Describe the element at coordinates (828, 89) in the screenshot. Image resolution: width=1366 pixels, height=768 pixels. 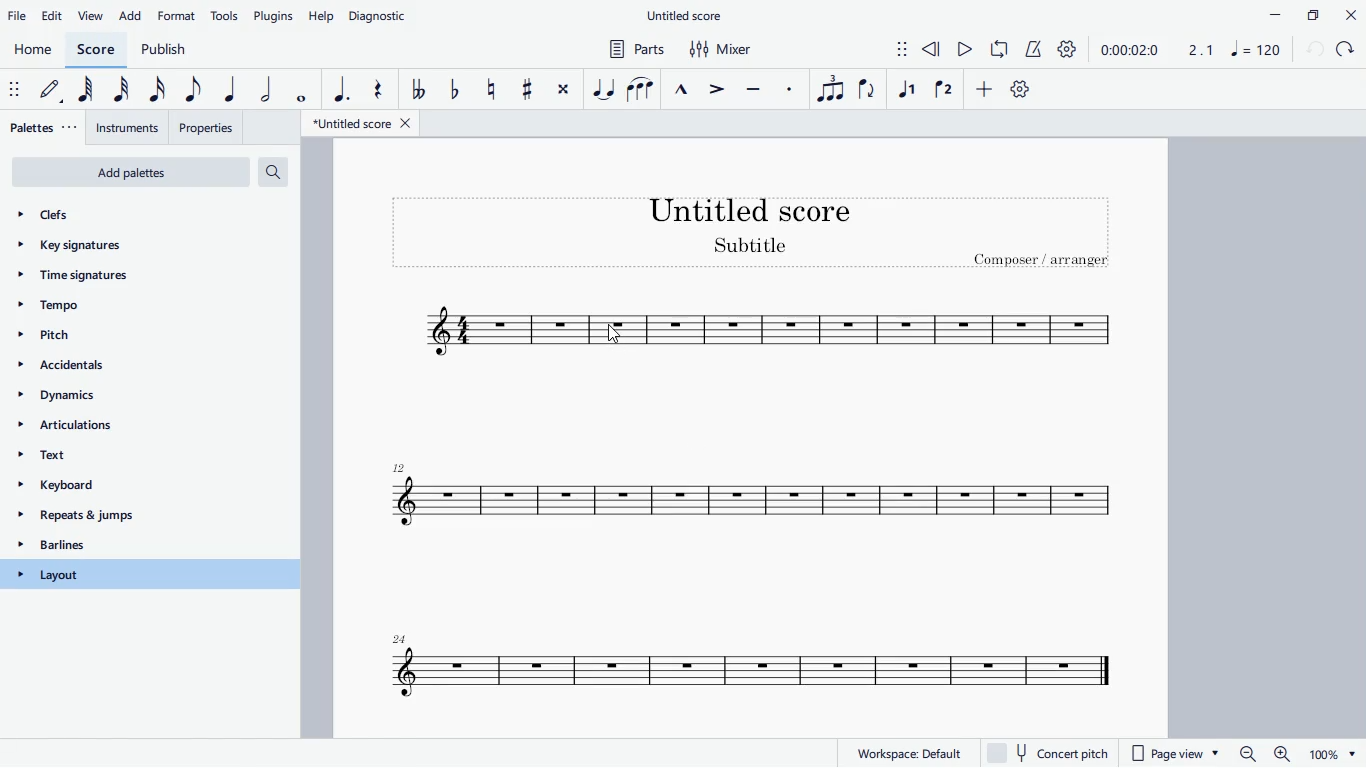
I see `tuplet` at that location.